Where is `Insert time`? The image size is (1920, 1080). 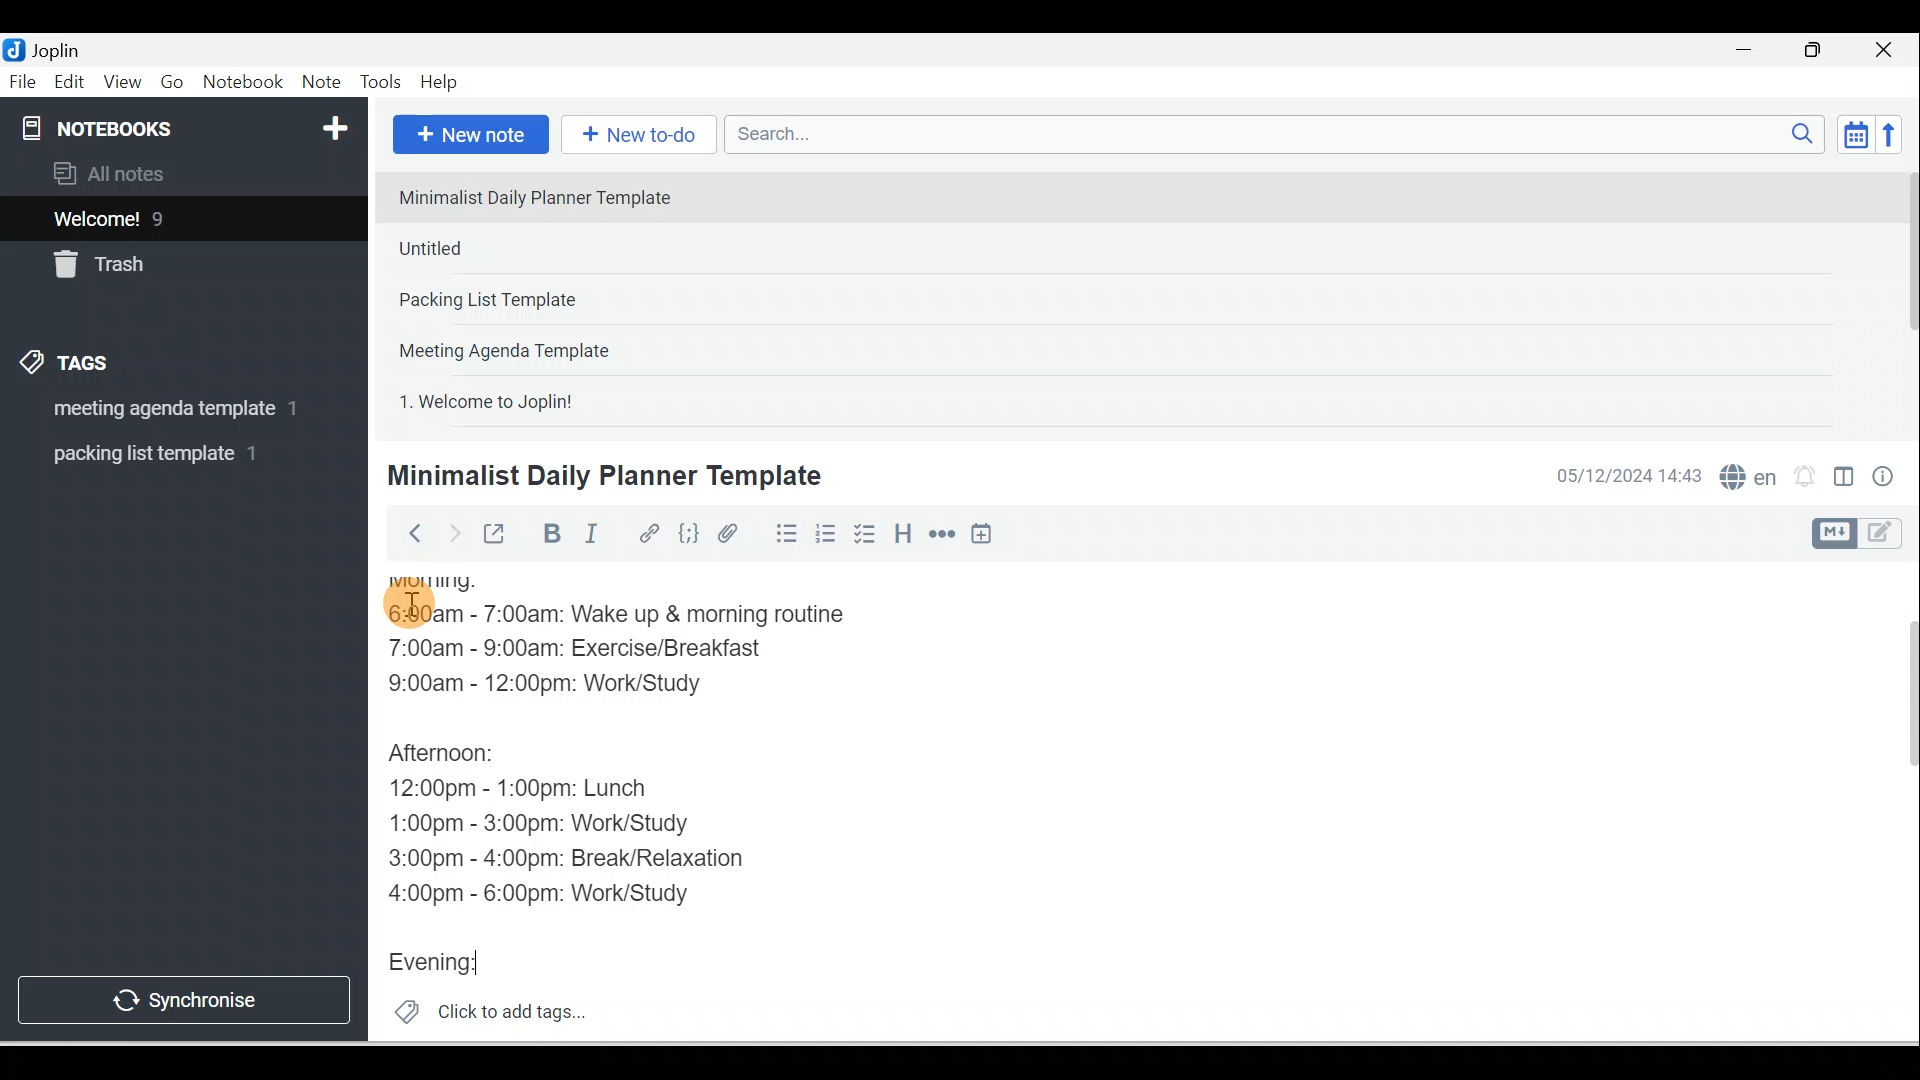 Insert time is located at coordinates (981, 535).